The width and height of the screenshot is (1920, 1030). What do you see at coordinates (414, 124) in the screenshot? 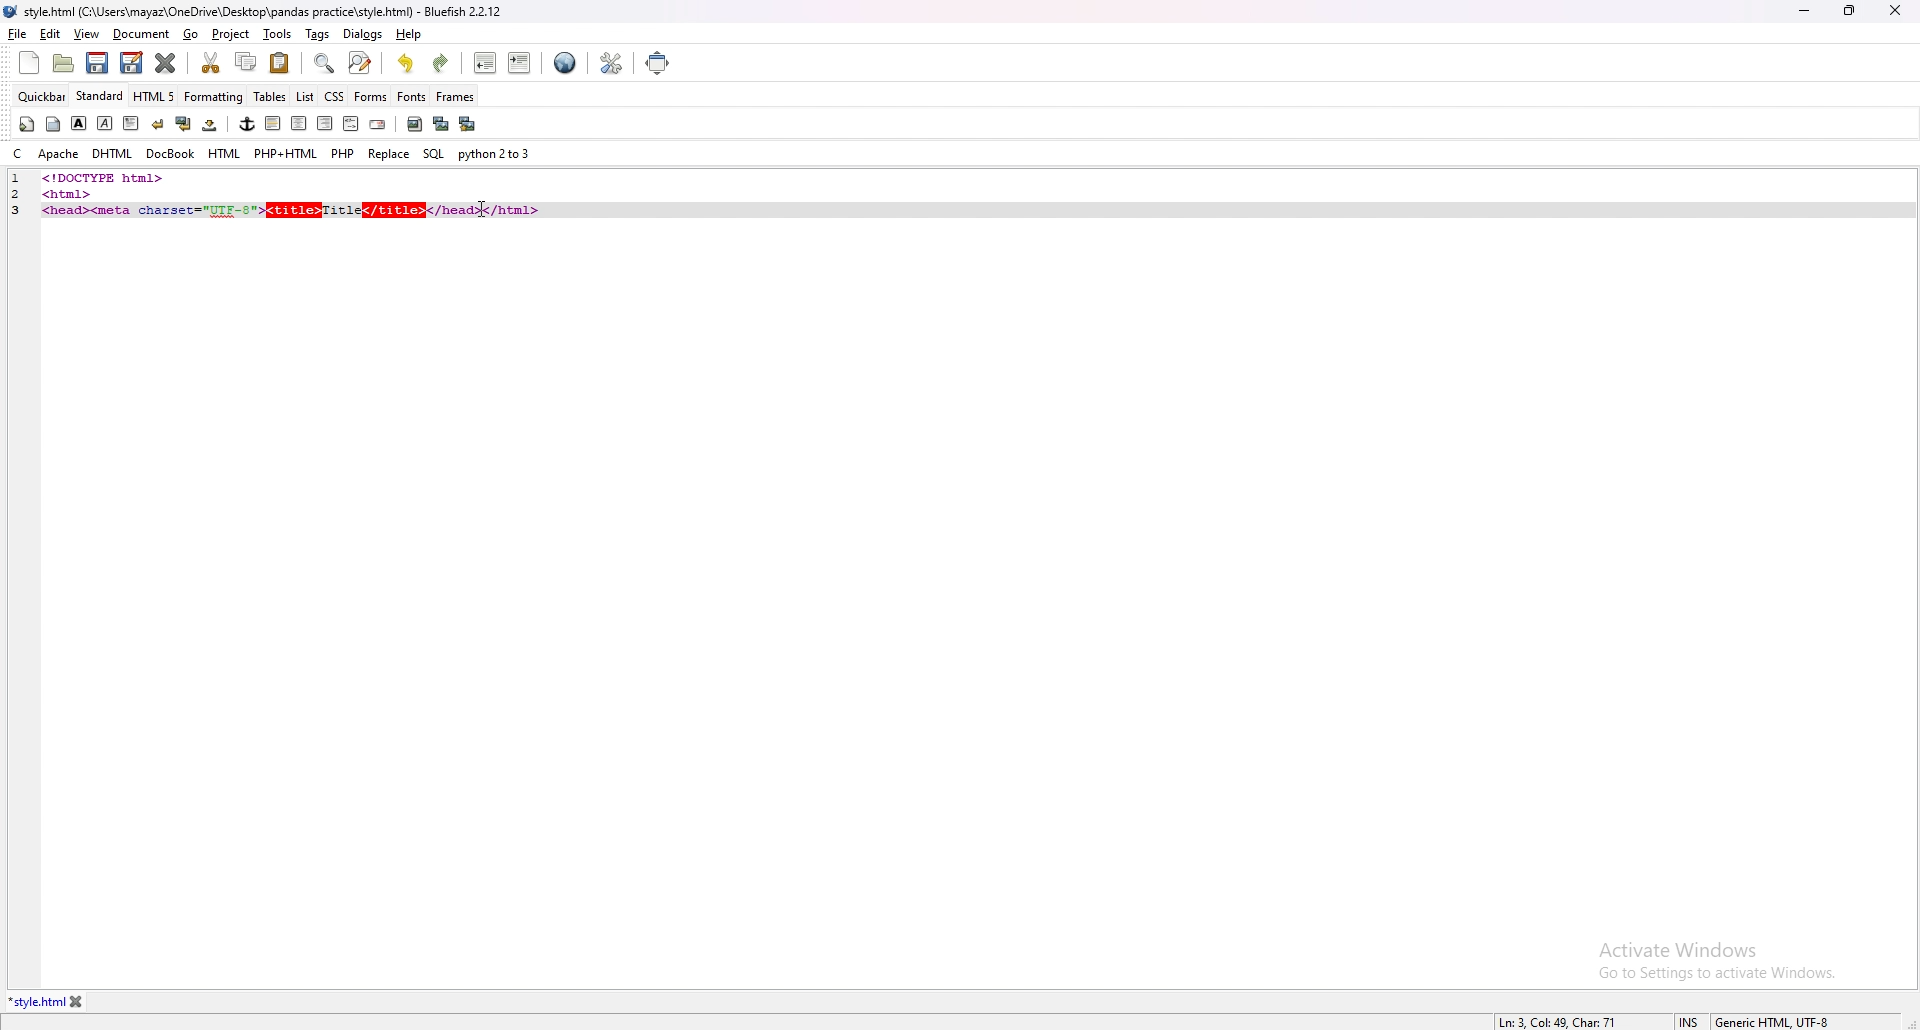
I see `insert image` at bounding box center [414, 124].